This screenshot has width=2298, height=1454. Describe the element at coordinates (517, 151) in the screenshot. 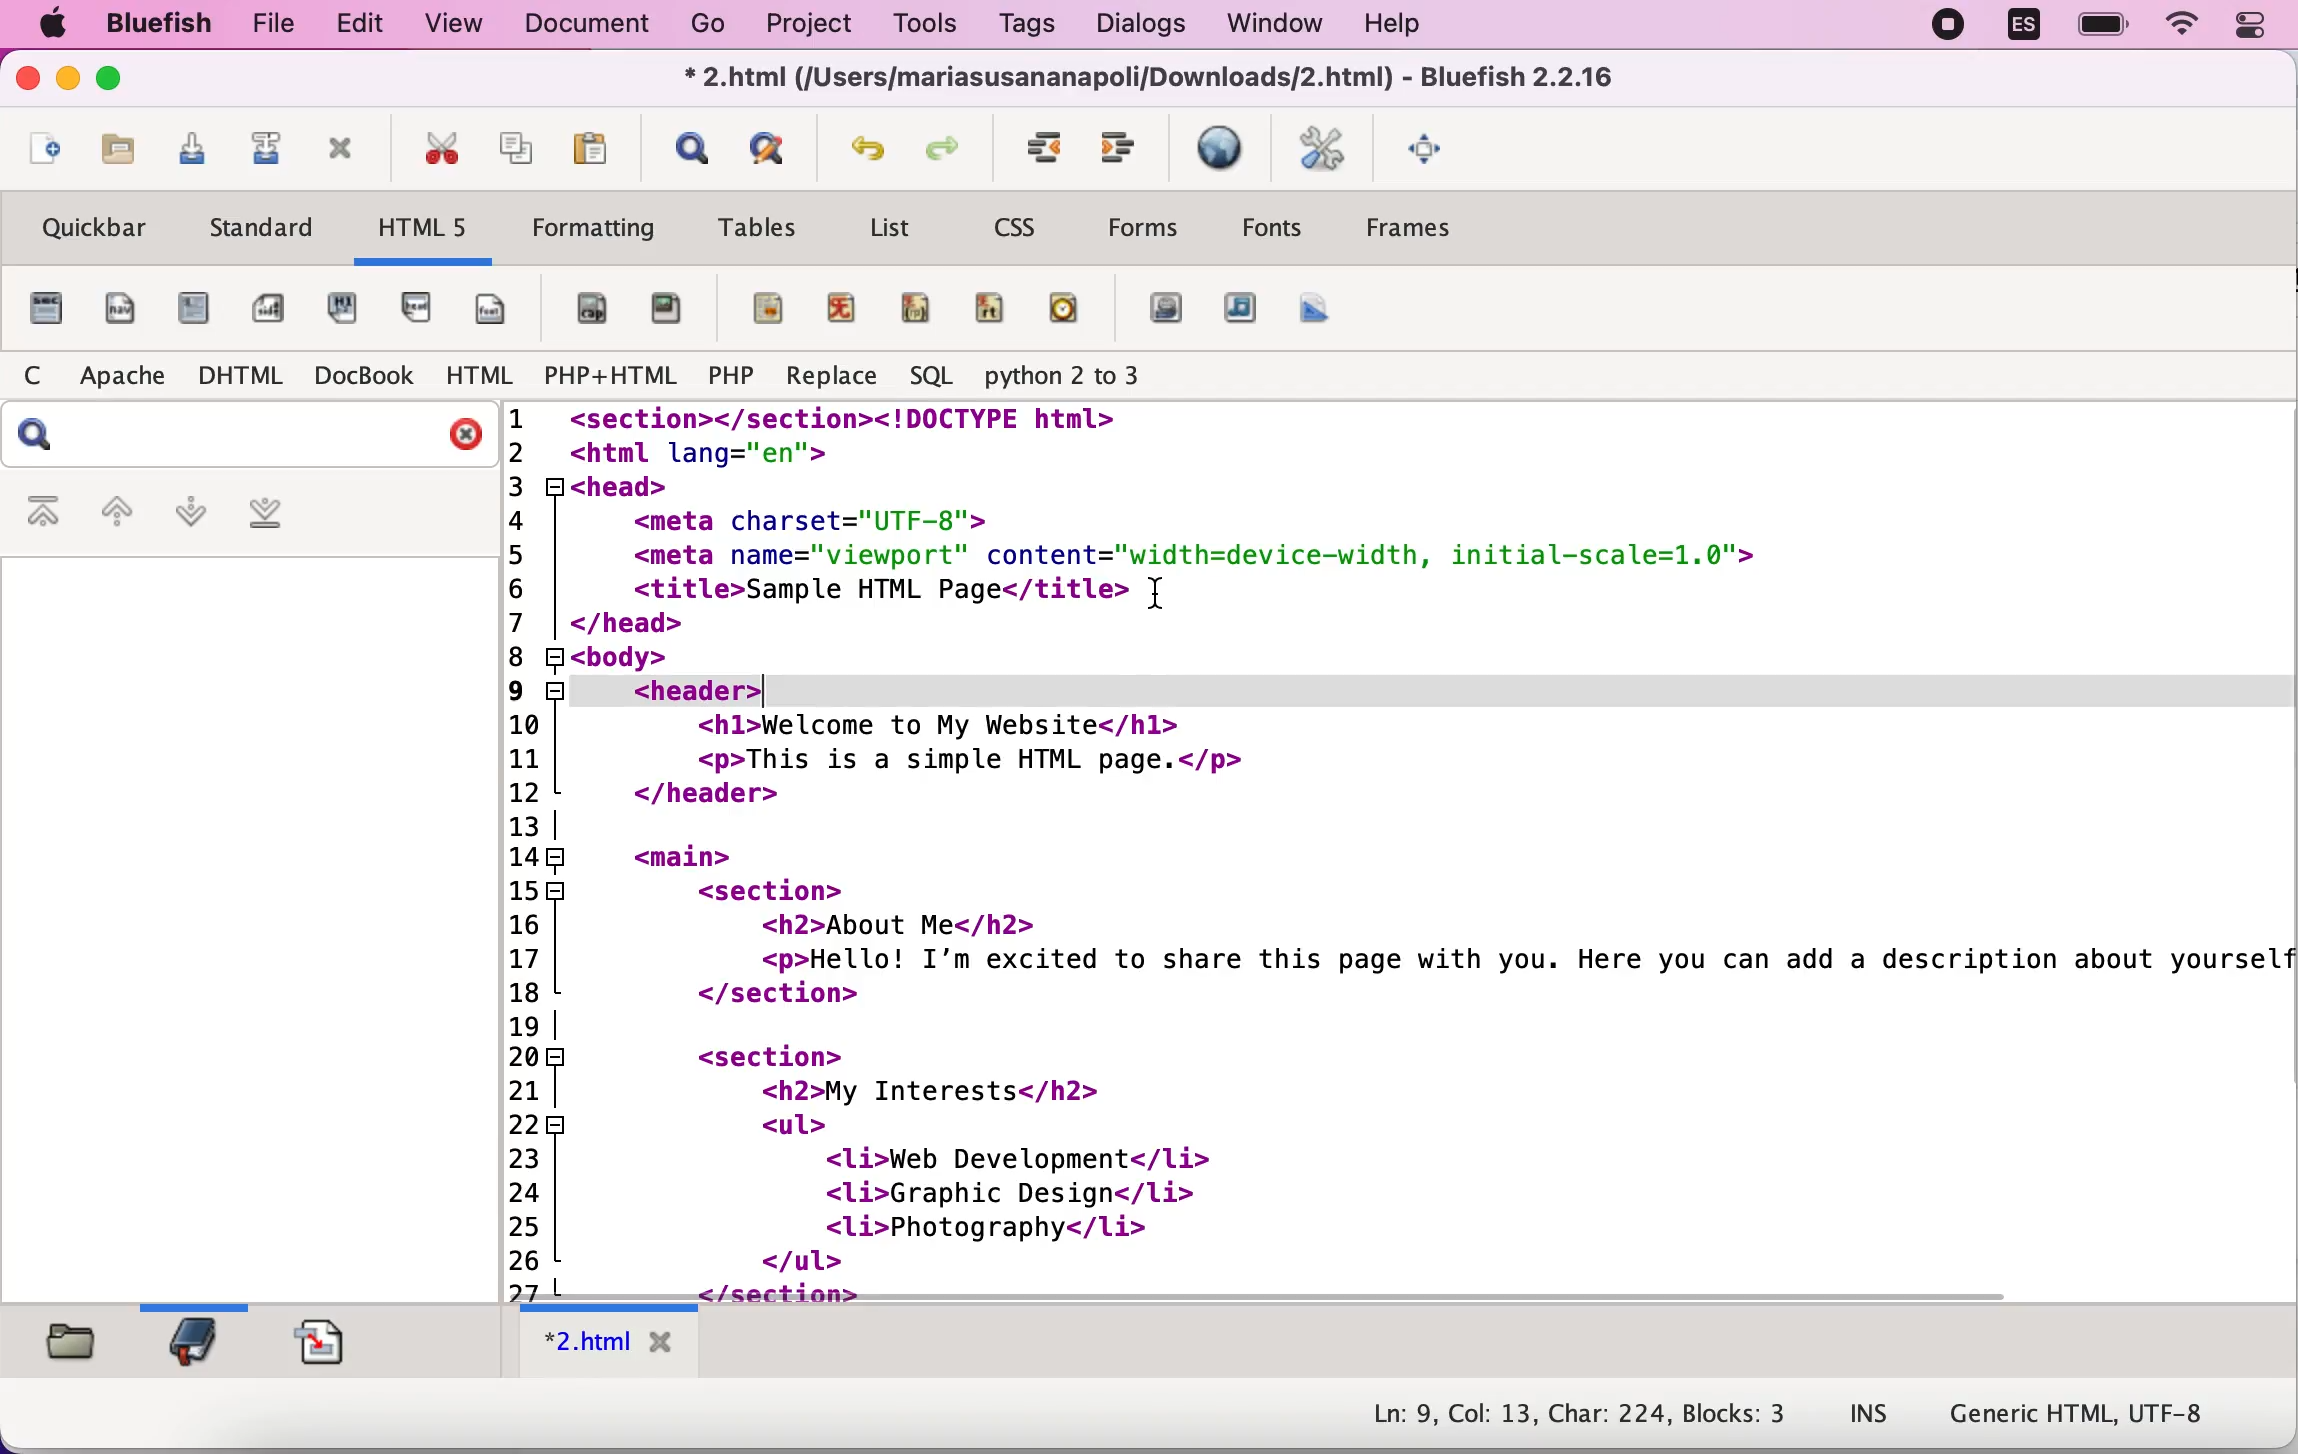

I see `copy` at that location.